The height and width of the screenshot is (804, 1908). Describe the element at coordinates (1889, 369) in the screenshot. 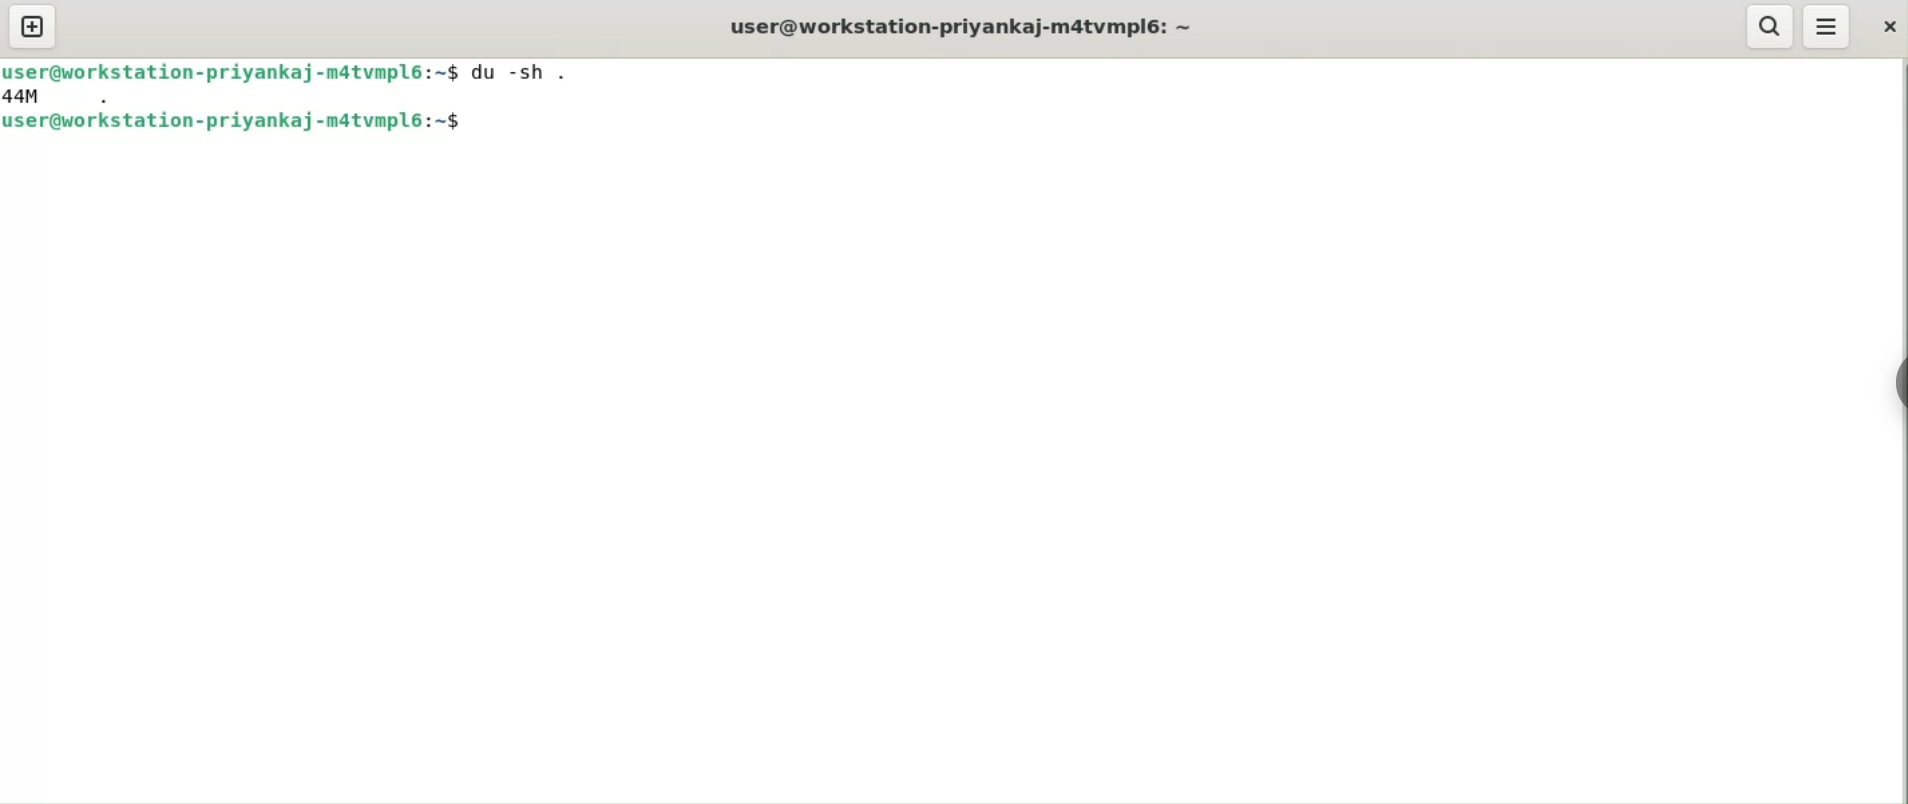

I see `Toggle Button` at that location.